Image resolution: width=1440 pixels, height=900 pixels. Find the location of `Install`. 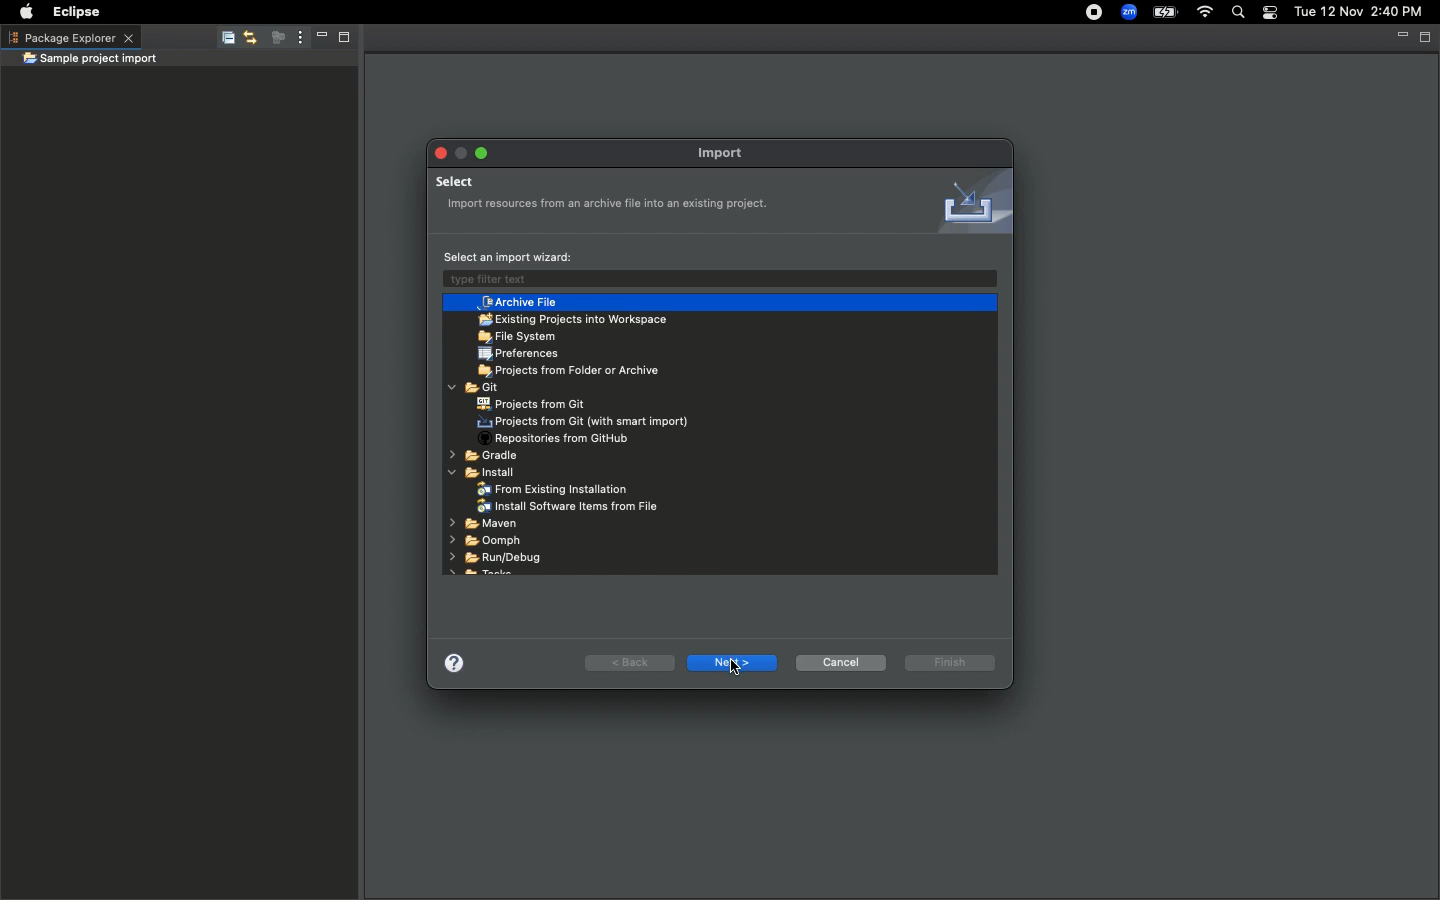

Install is located at coordinates (487, 474).